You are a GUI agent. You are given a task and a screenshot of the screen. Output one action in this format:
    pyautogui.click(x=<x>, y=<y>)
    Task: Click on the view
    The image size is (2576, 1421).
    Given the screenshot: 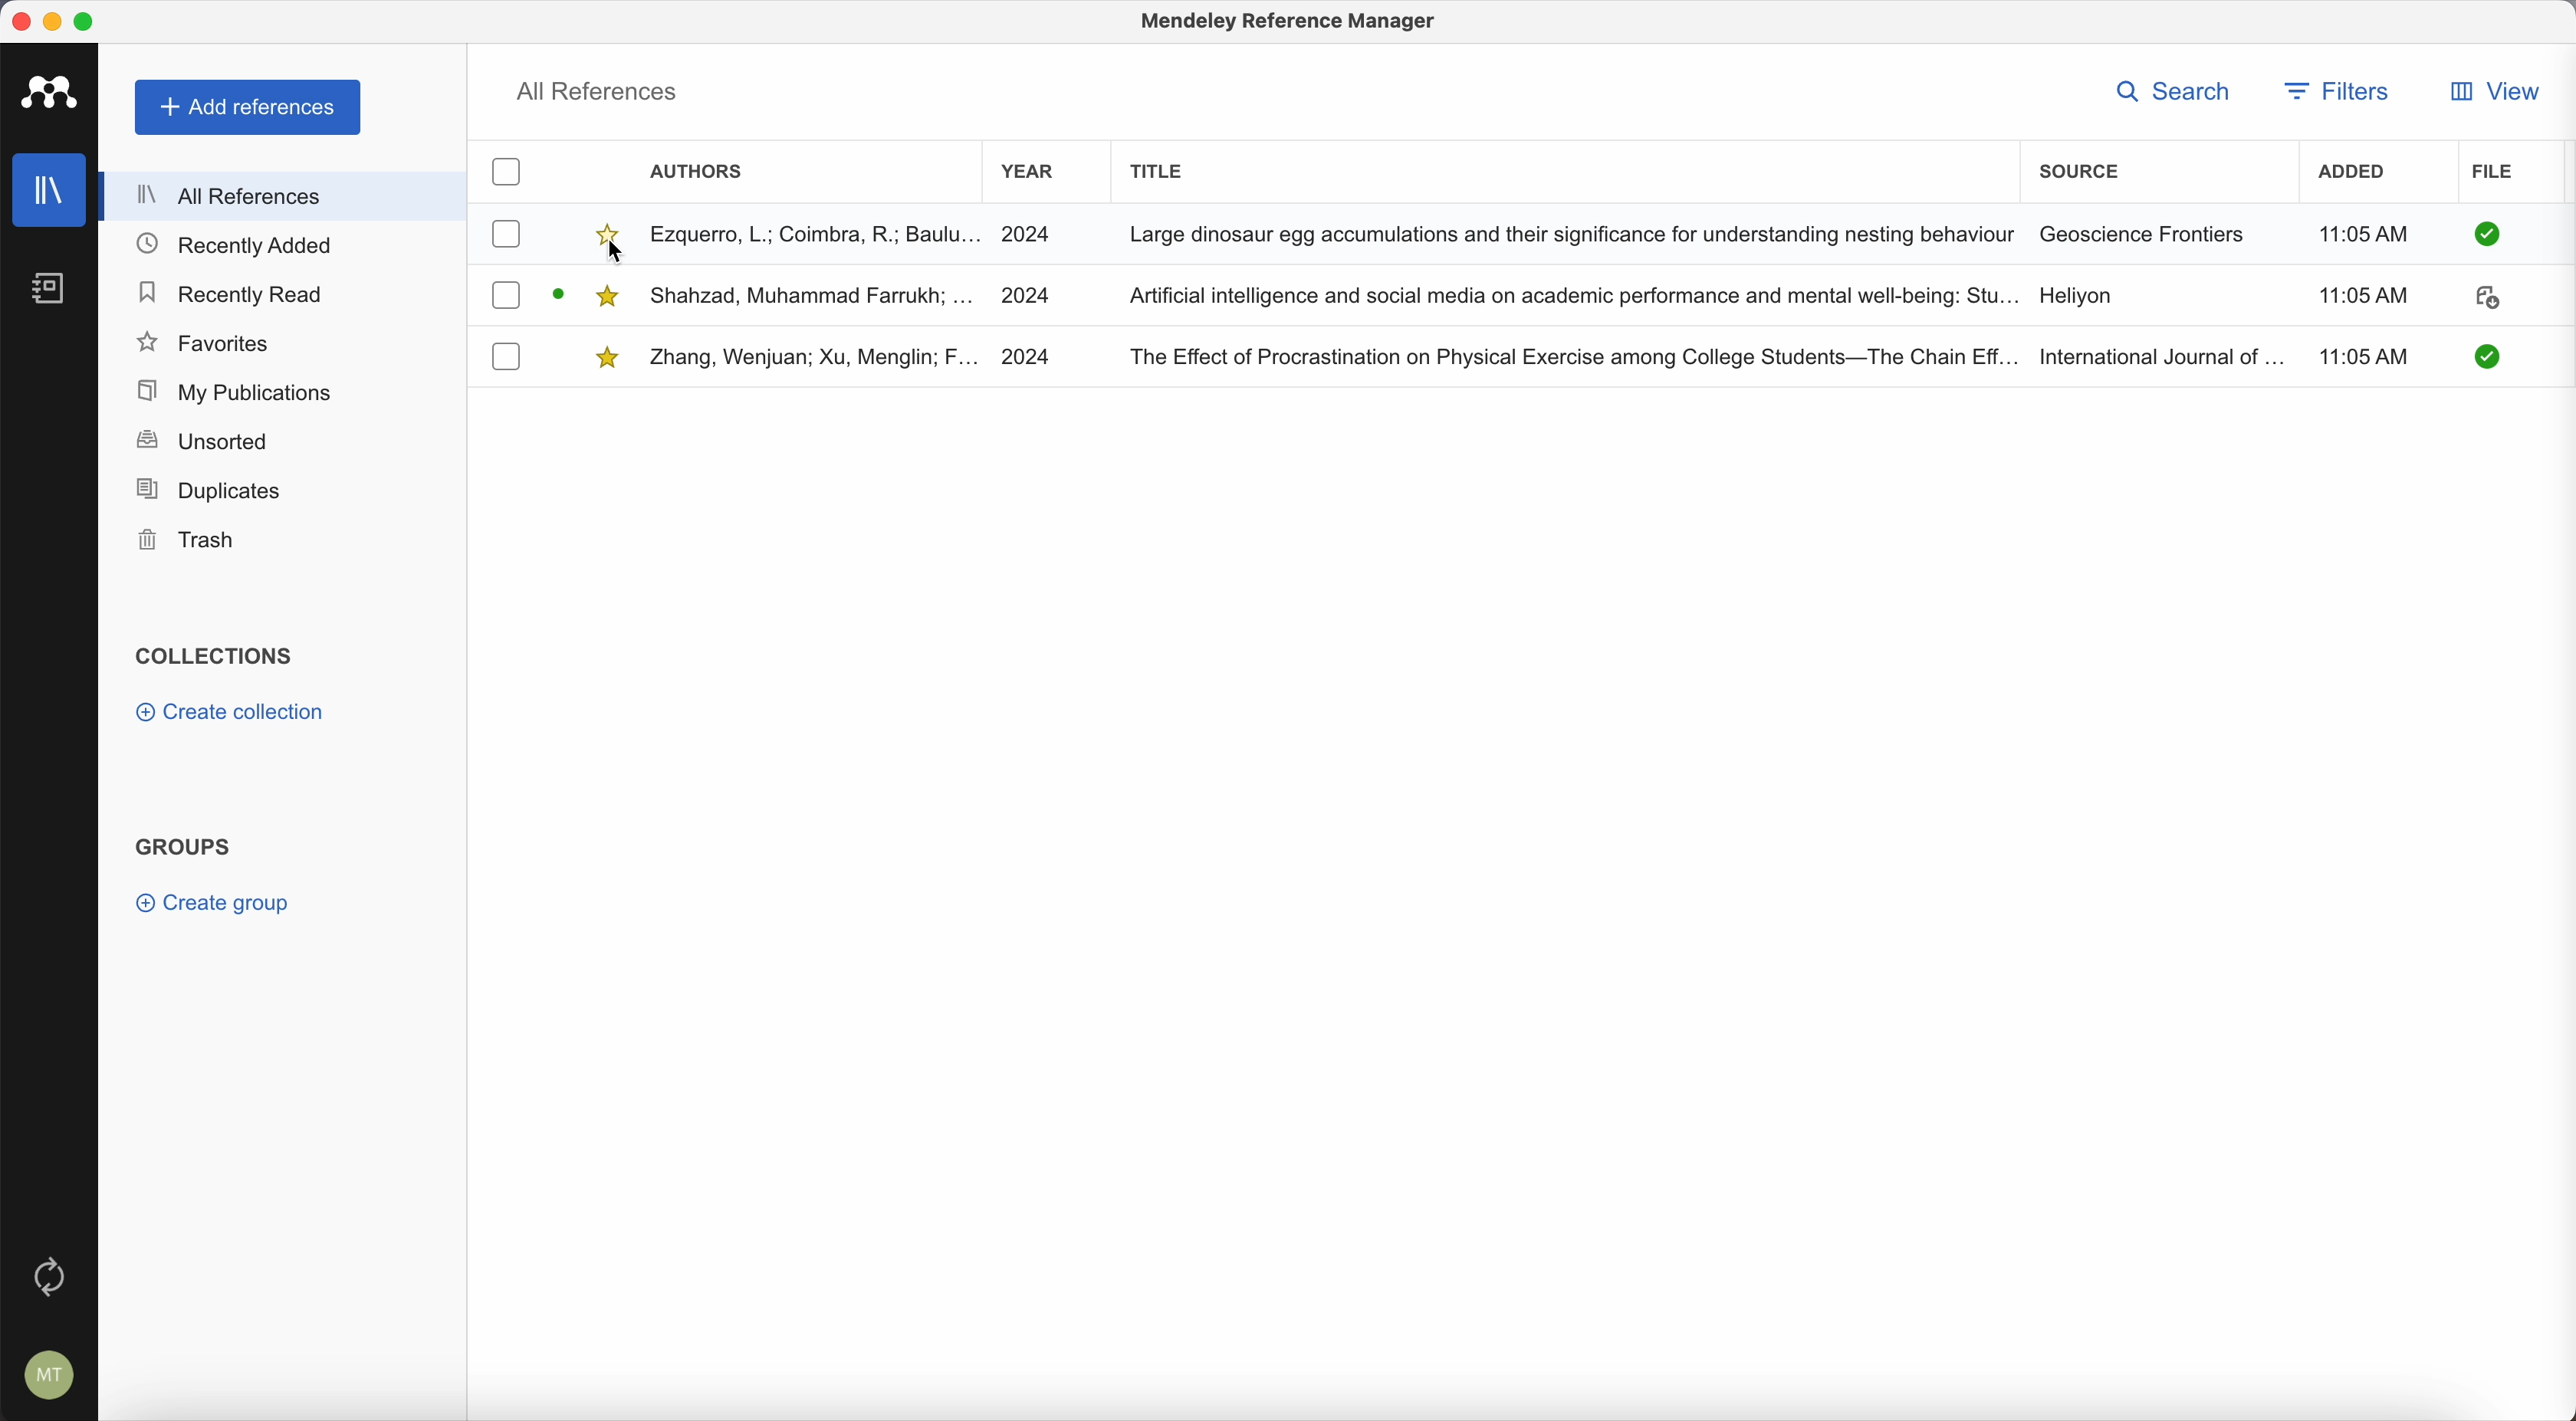 What is the action you would take?
    pyautogui.click(x=2492, y=91)
    